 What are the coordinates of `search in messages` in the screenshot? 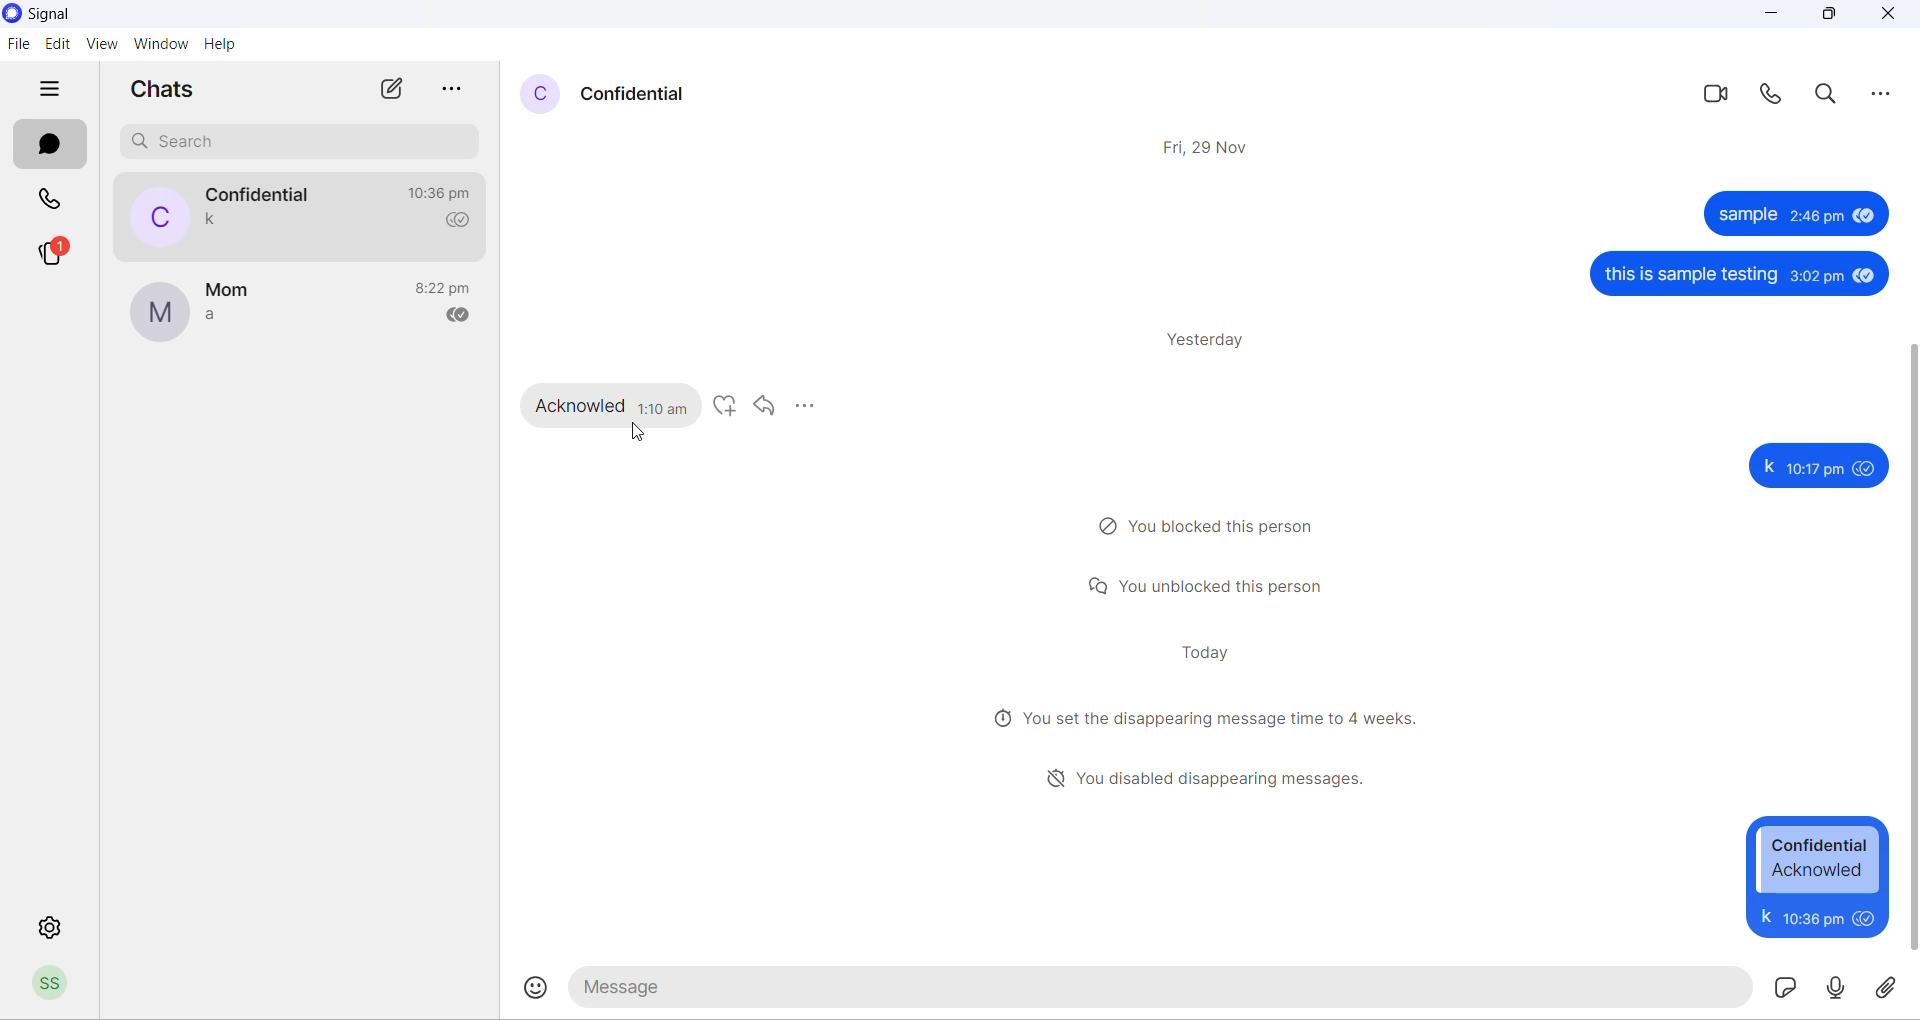 It's located at (1829, 93).